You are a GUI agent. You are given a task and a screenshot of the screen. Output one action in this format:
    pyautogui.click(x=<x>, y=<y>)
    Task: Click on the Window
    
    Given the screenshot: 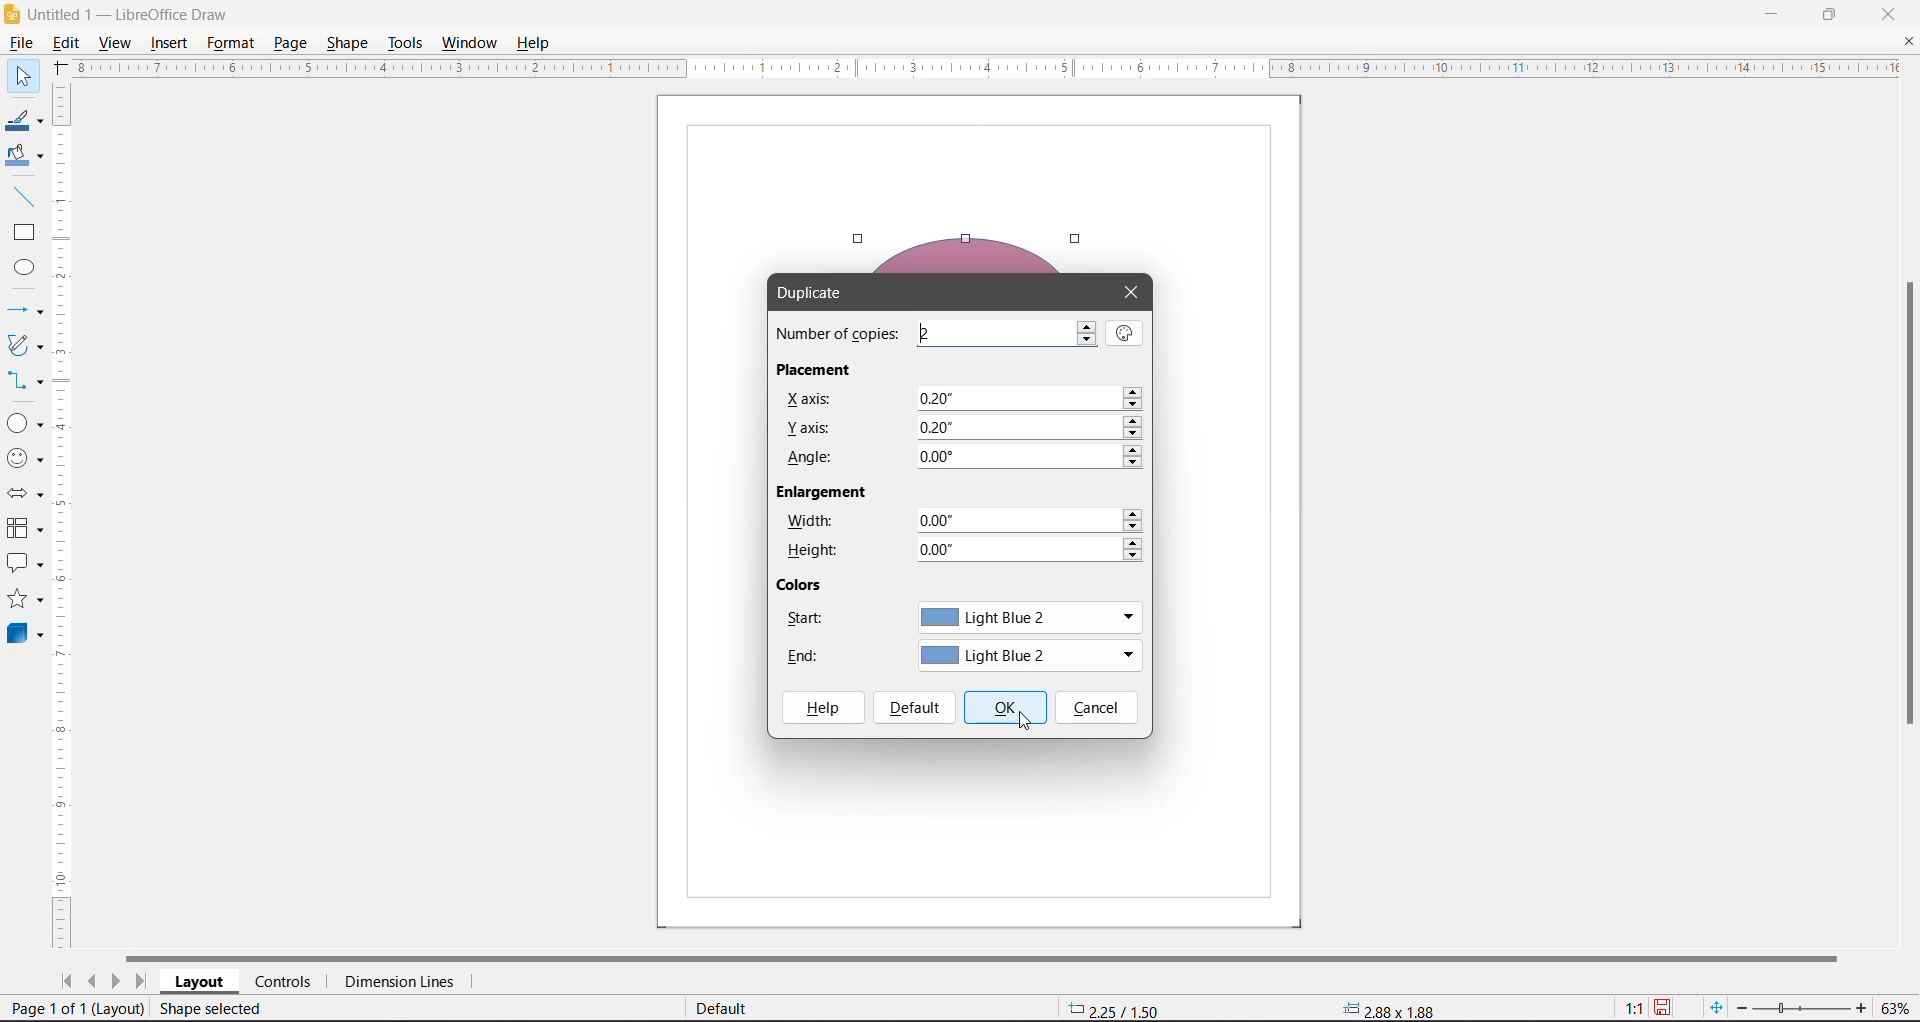 What is the action you would take?
    pyautogui.click(x=471, y=43)
    